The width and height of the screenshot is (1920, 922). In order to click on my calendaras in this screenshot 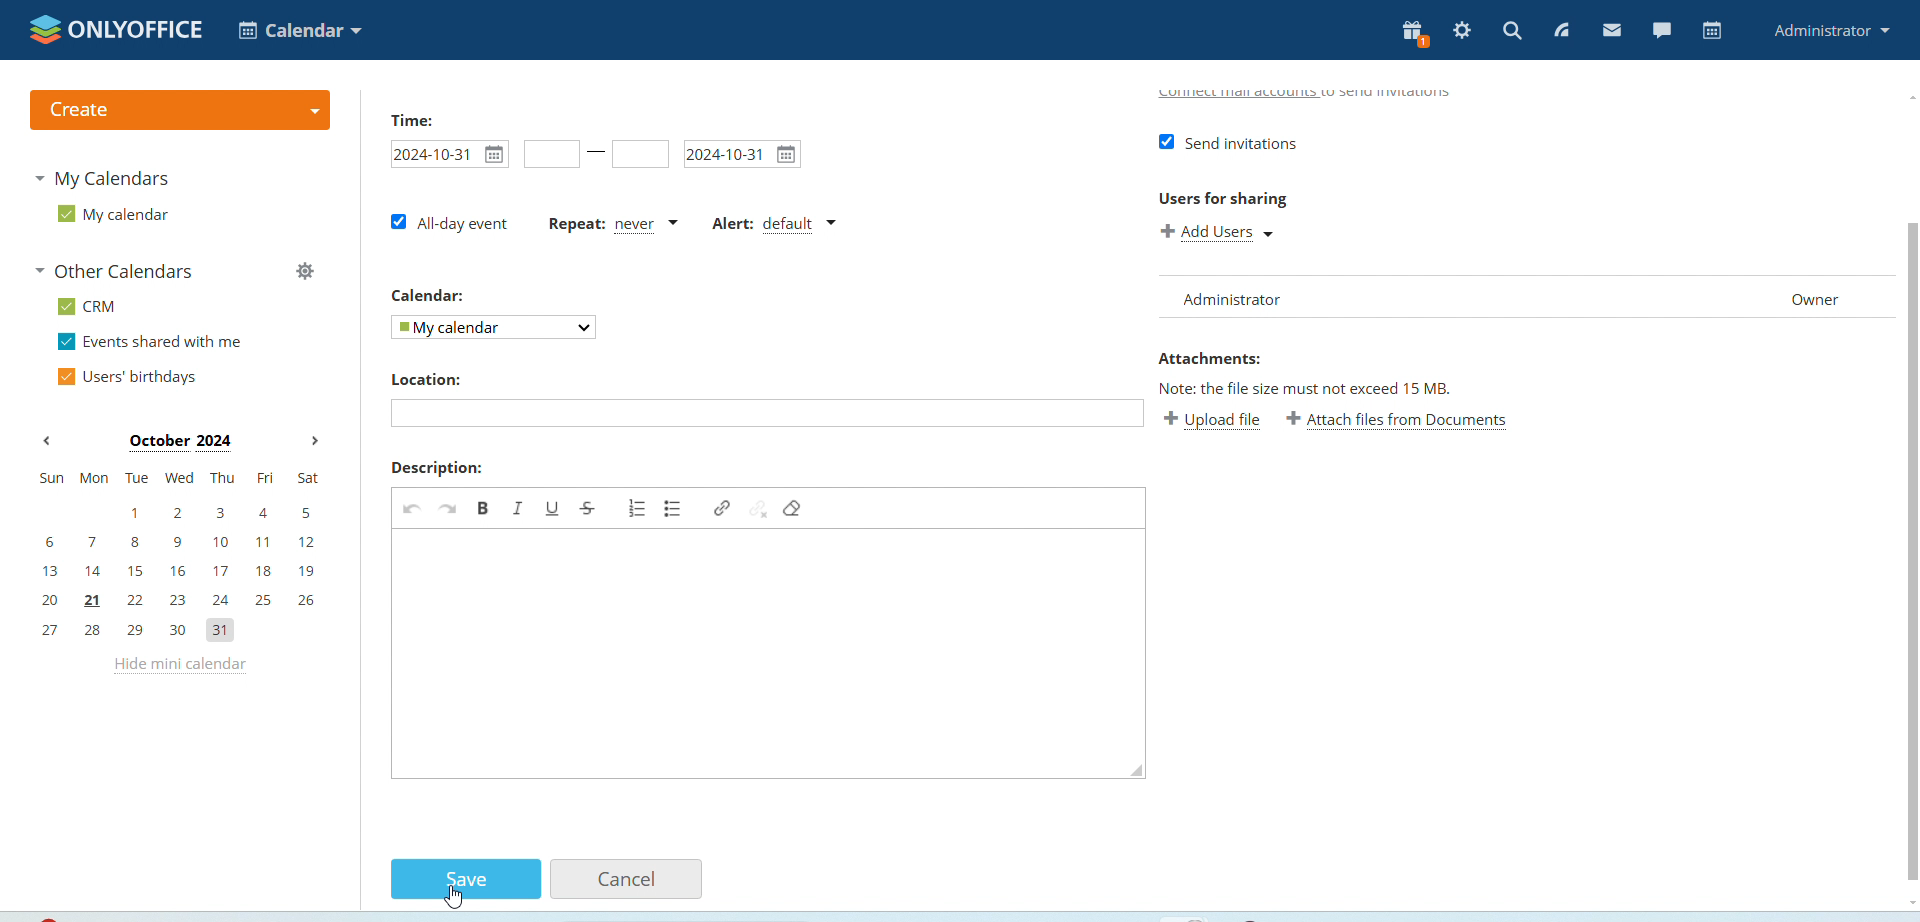, I will do `click(102, 179)`.